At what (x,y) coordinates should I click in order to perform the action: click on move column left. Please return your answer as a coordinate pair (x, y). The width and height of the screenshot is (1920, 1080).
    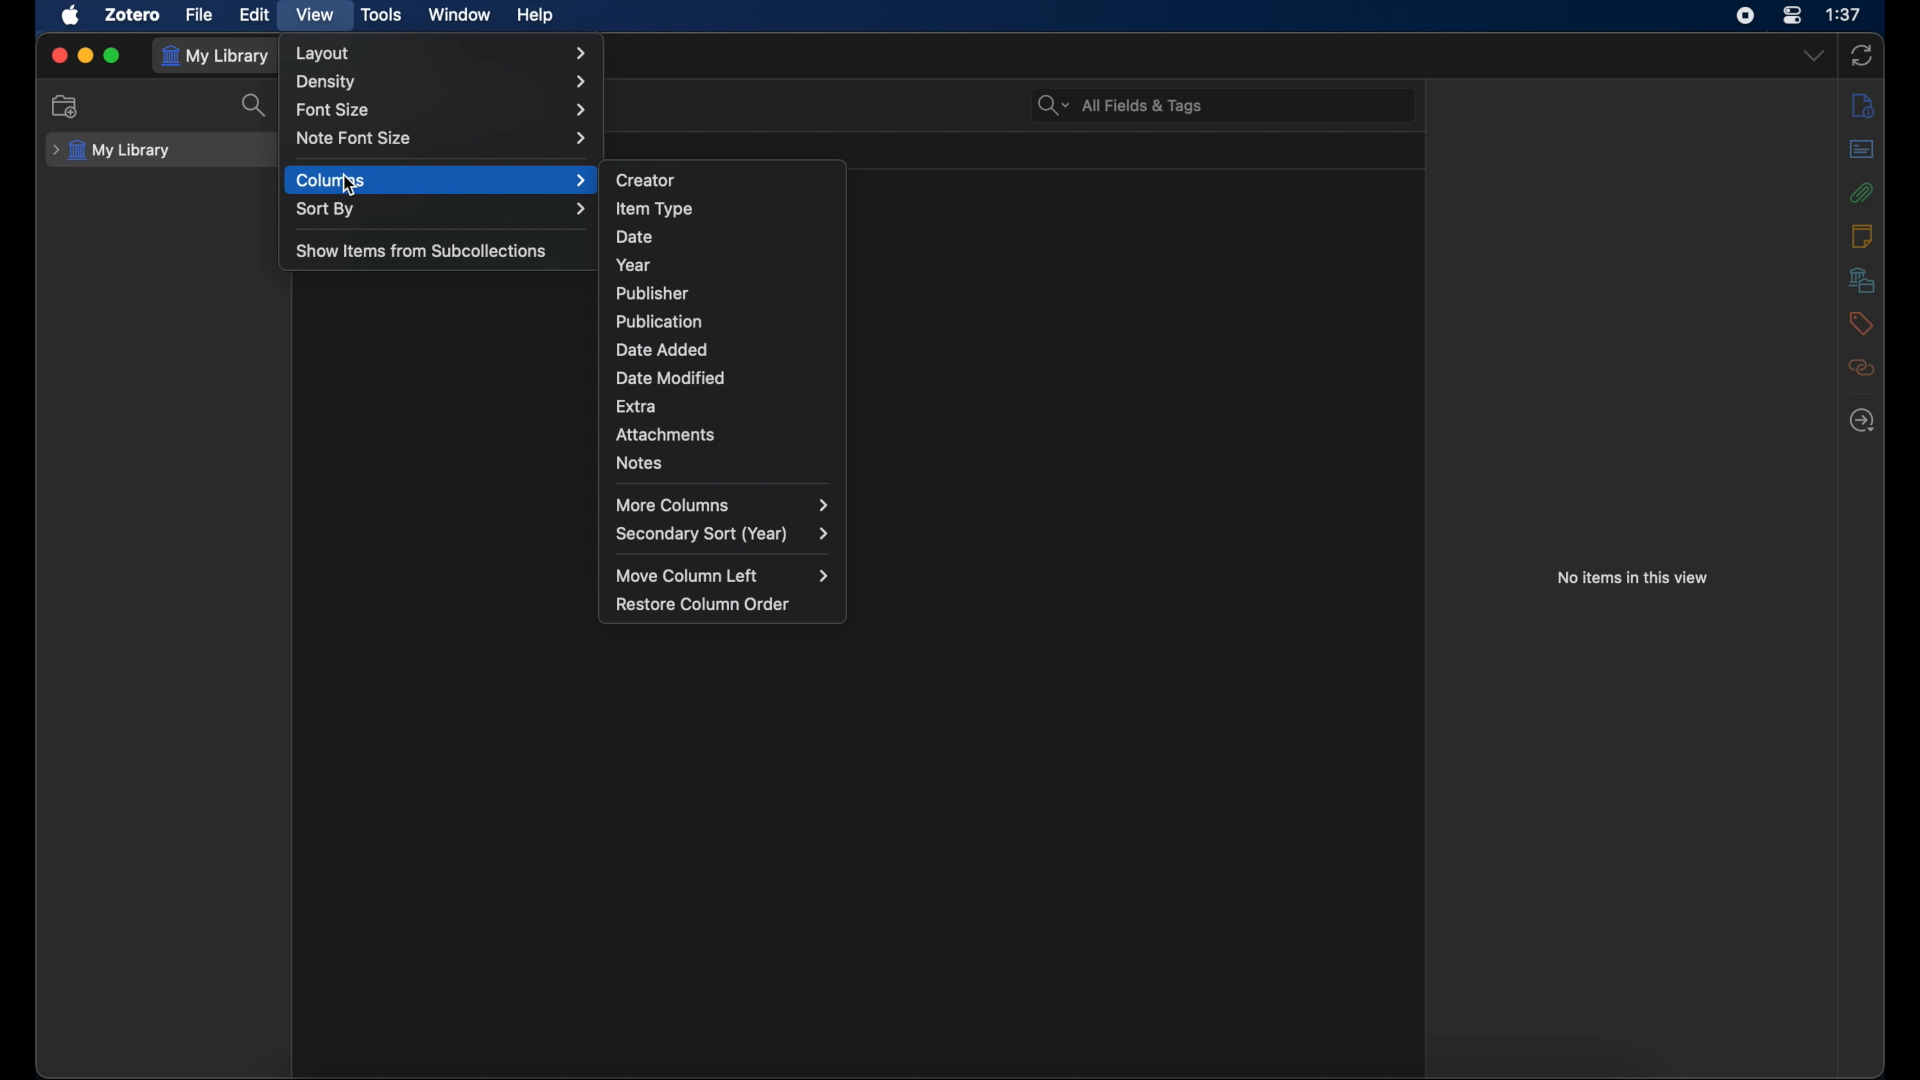
    Looking at the image, I should click on (724, 576).